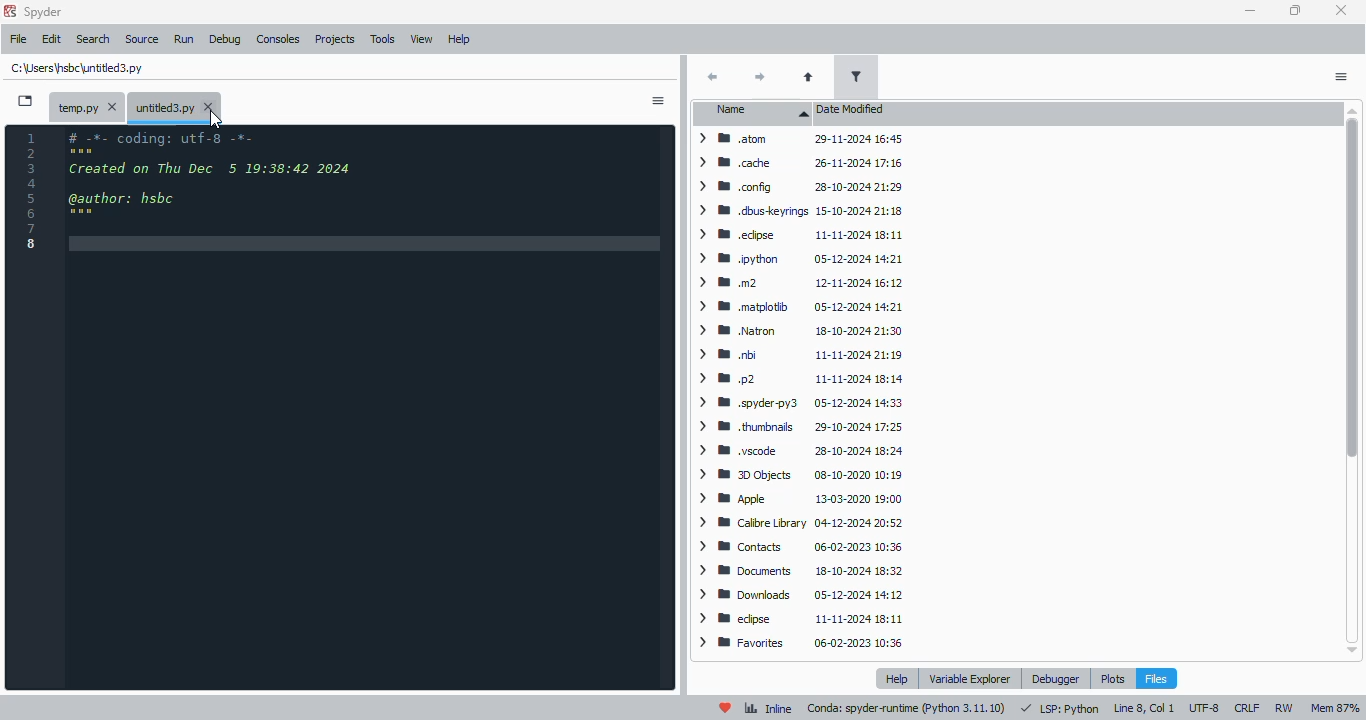 This screenshot has height=720, width=1366. I want to click on debugger, so click(1058, 679).